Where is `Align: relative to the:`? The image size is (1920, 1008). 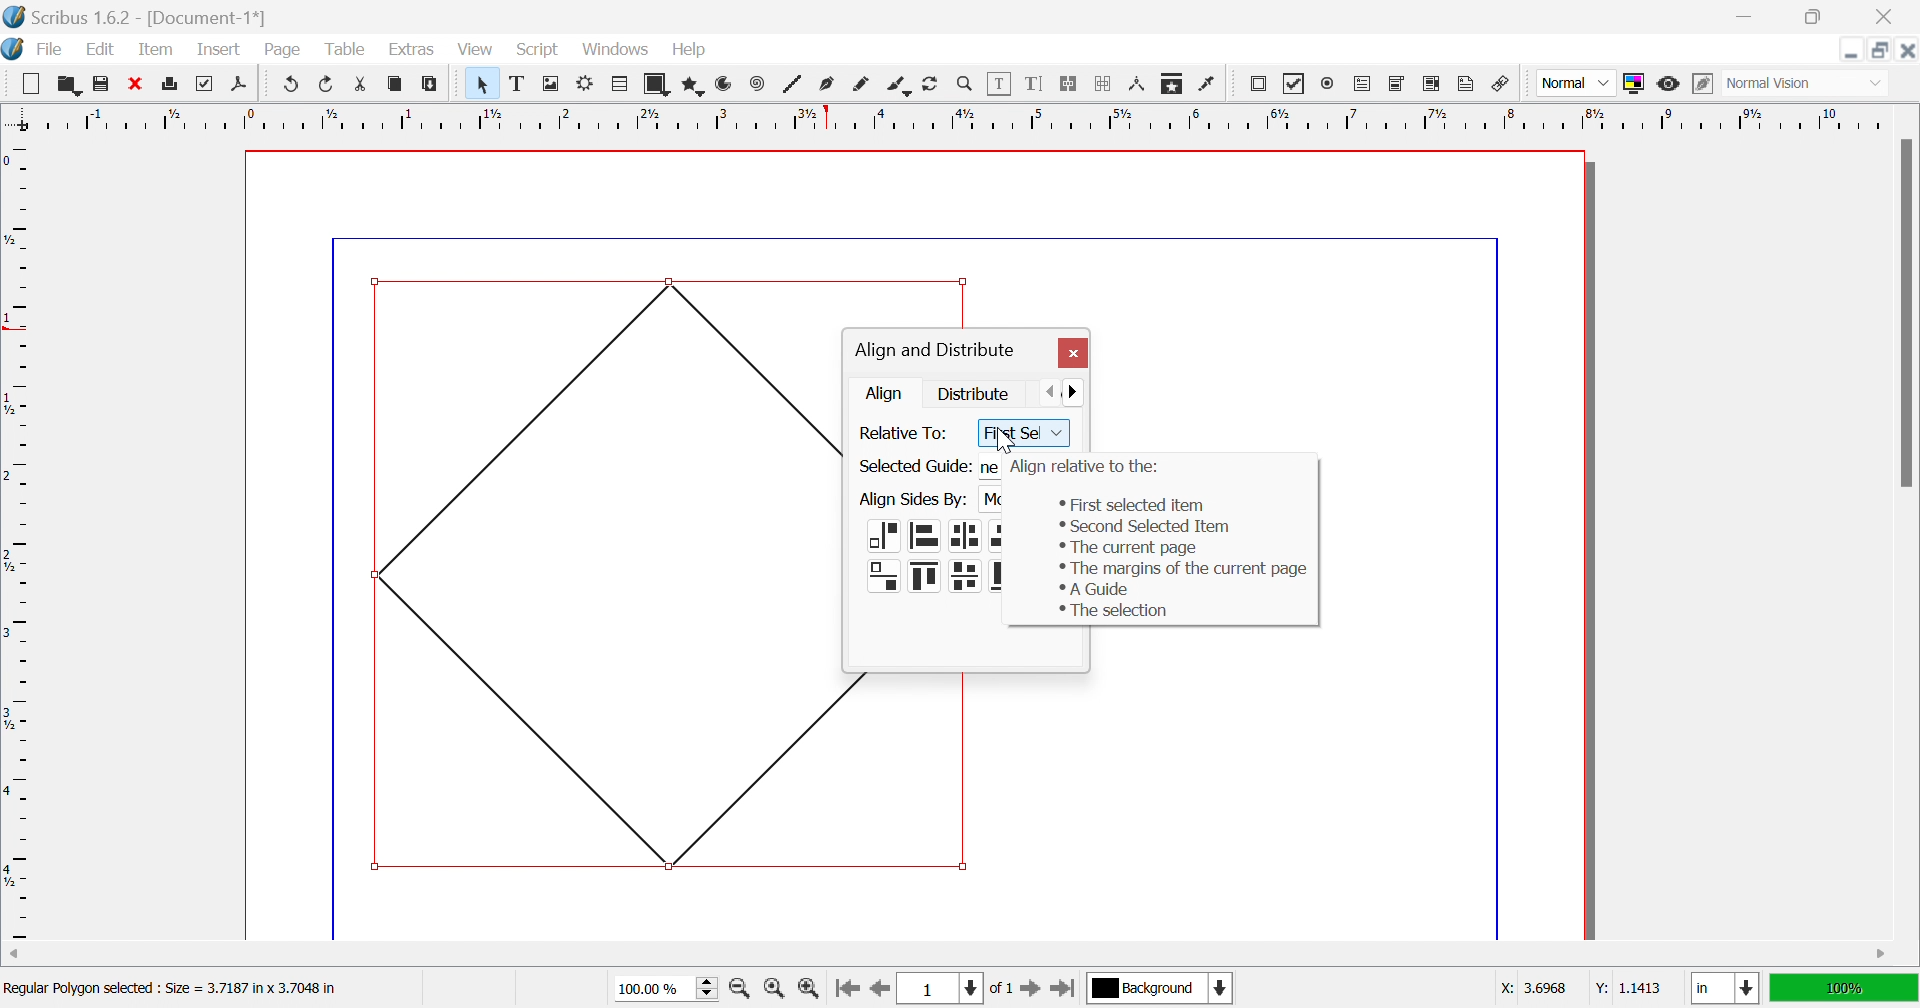 Align: relative to the: is located at coordinates (1086, 467).